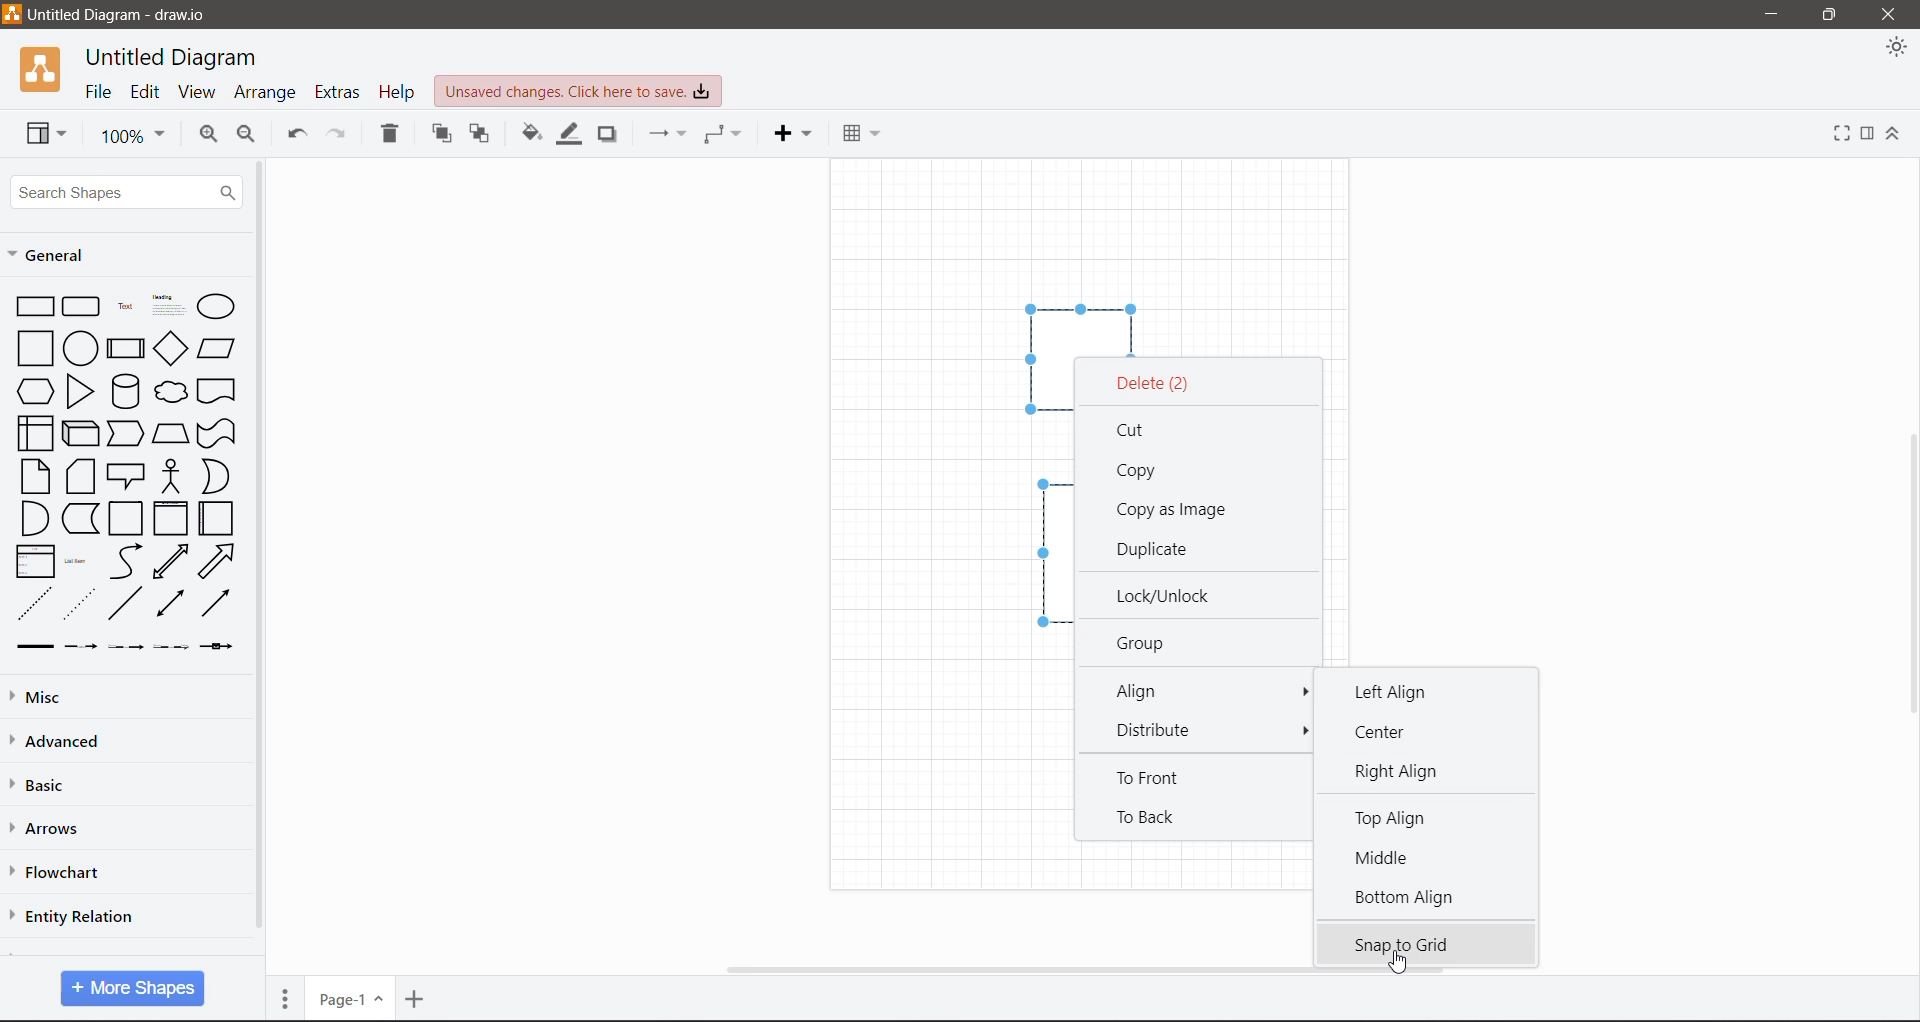  I want to click on File, so click(99, 92).